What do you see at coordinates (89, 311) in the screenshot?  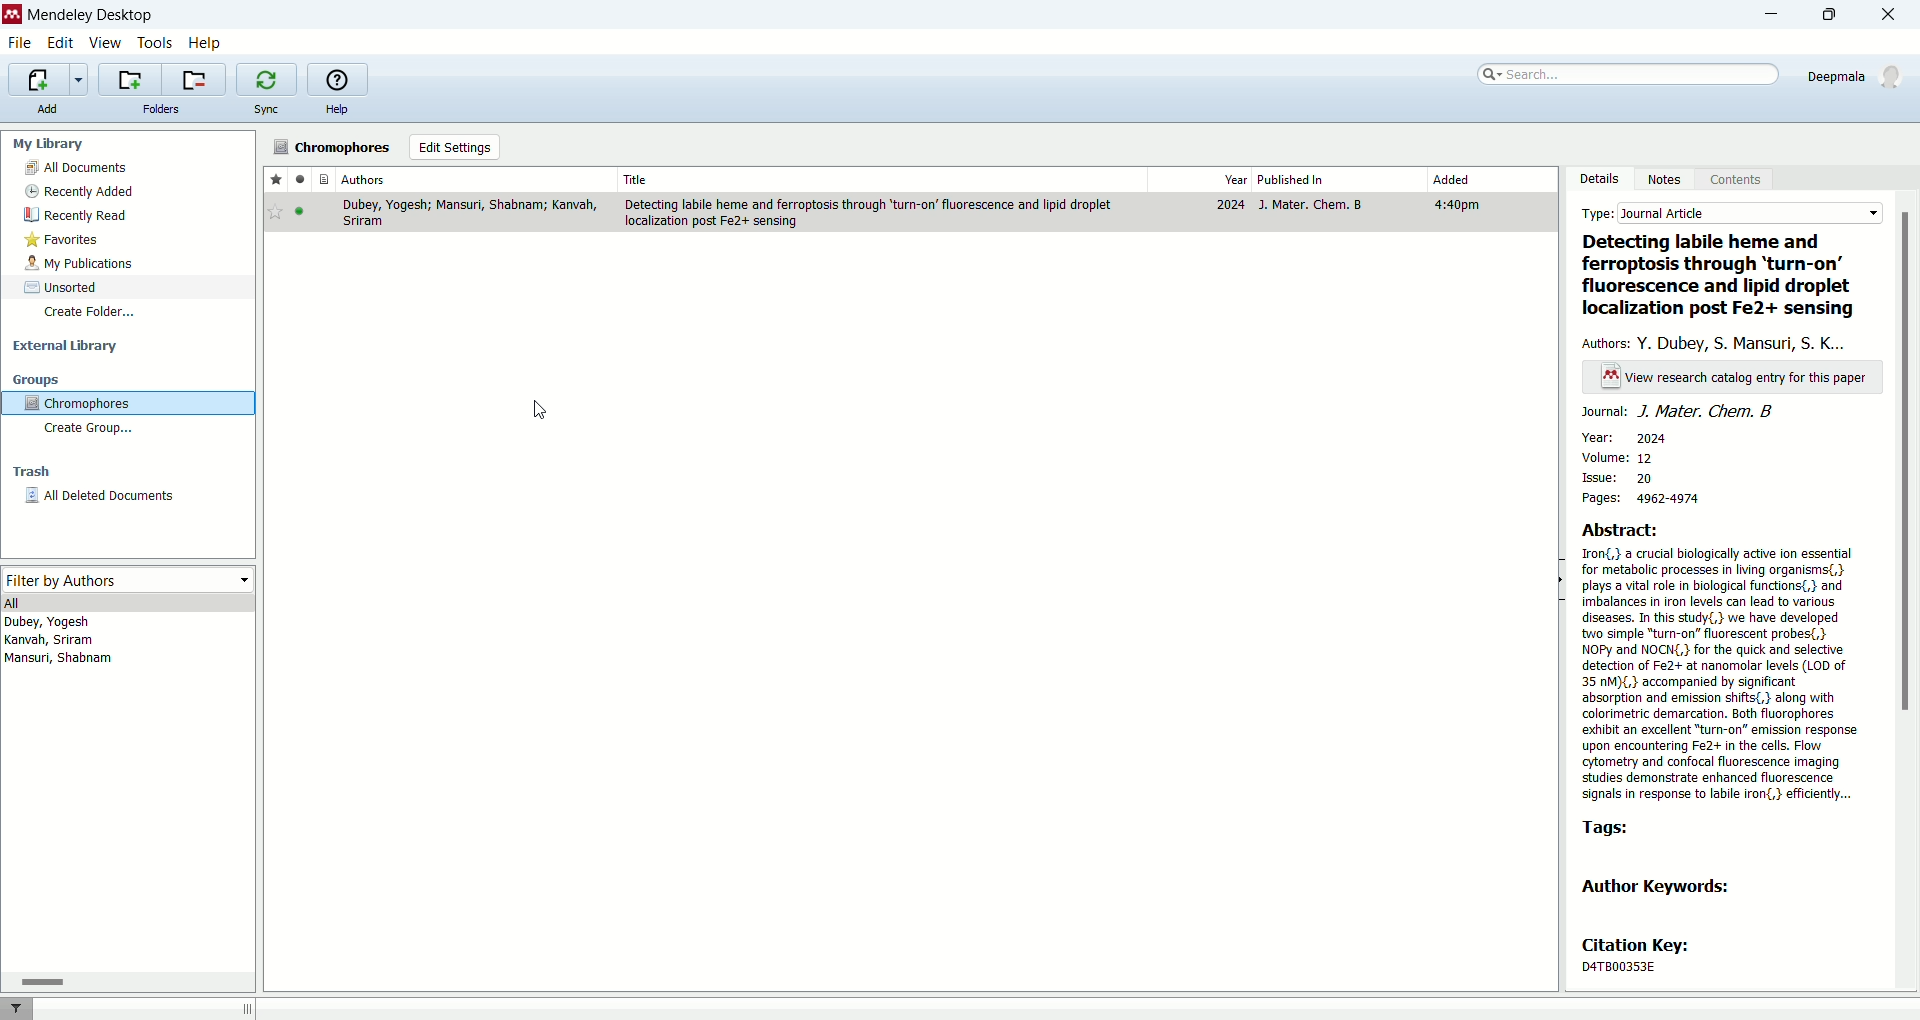 I see `create folder` at bounding box center [89, 311].